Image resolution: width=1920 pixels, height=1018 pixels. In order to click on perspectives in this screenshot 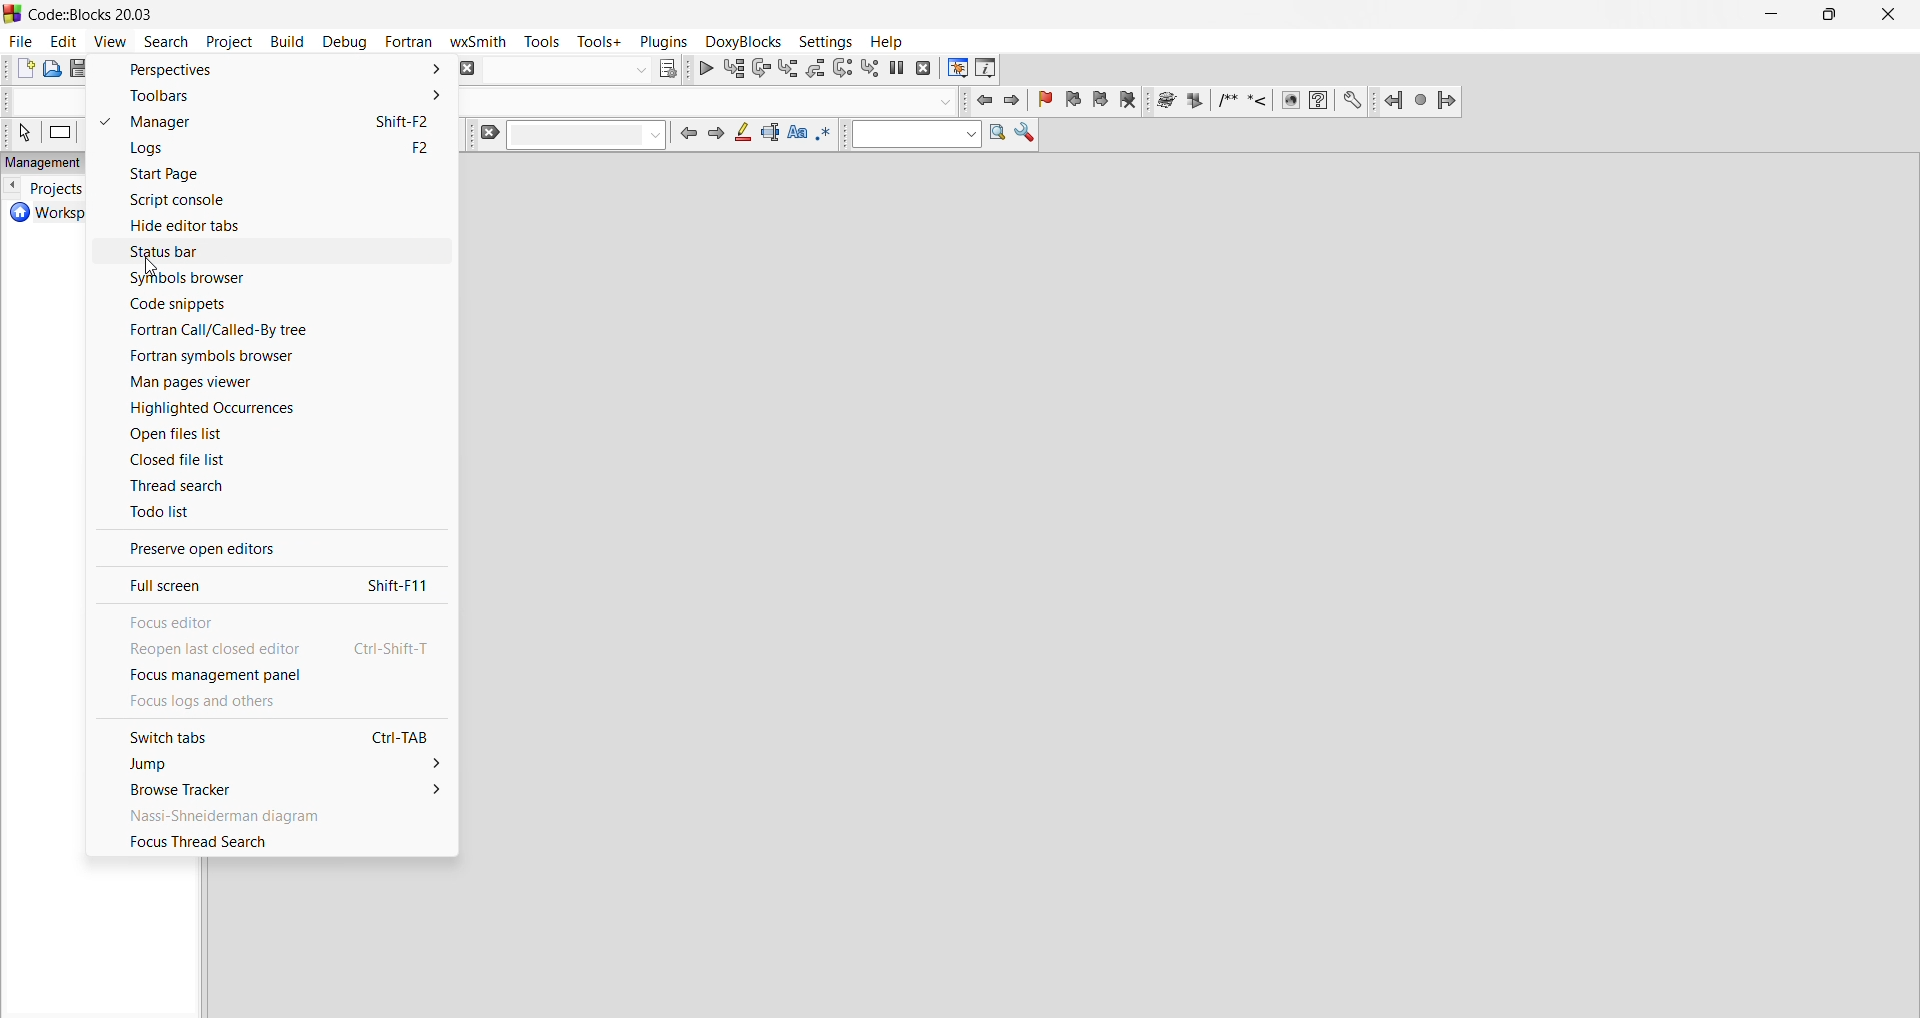, I will do `click(270, 70)`.